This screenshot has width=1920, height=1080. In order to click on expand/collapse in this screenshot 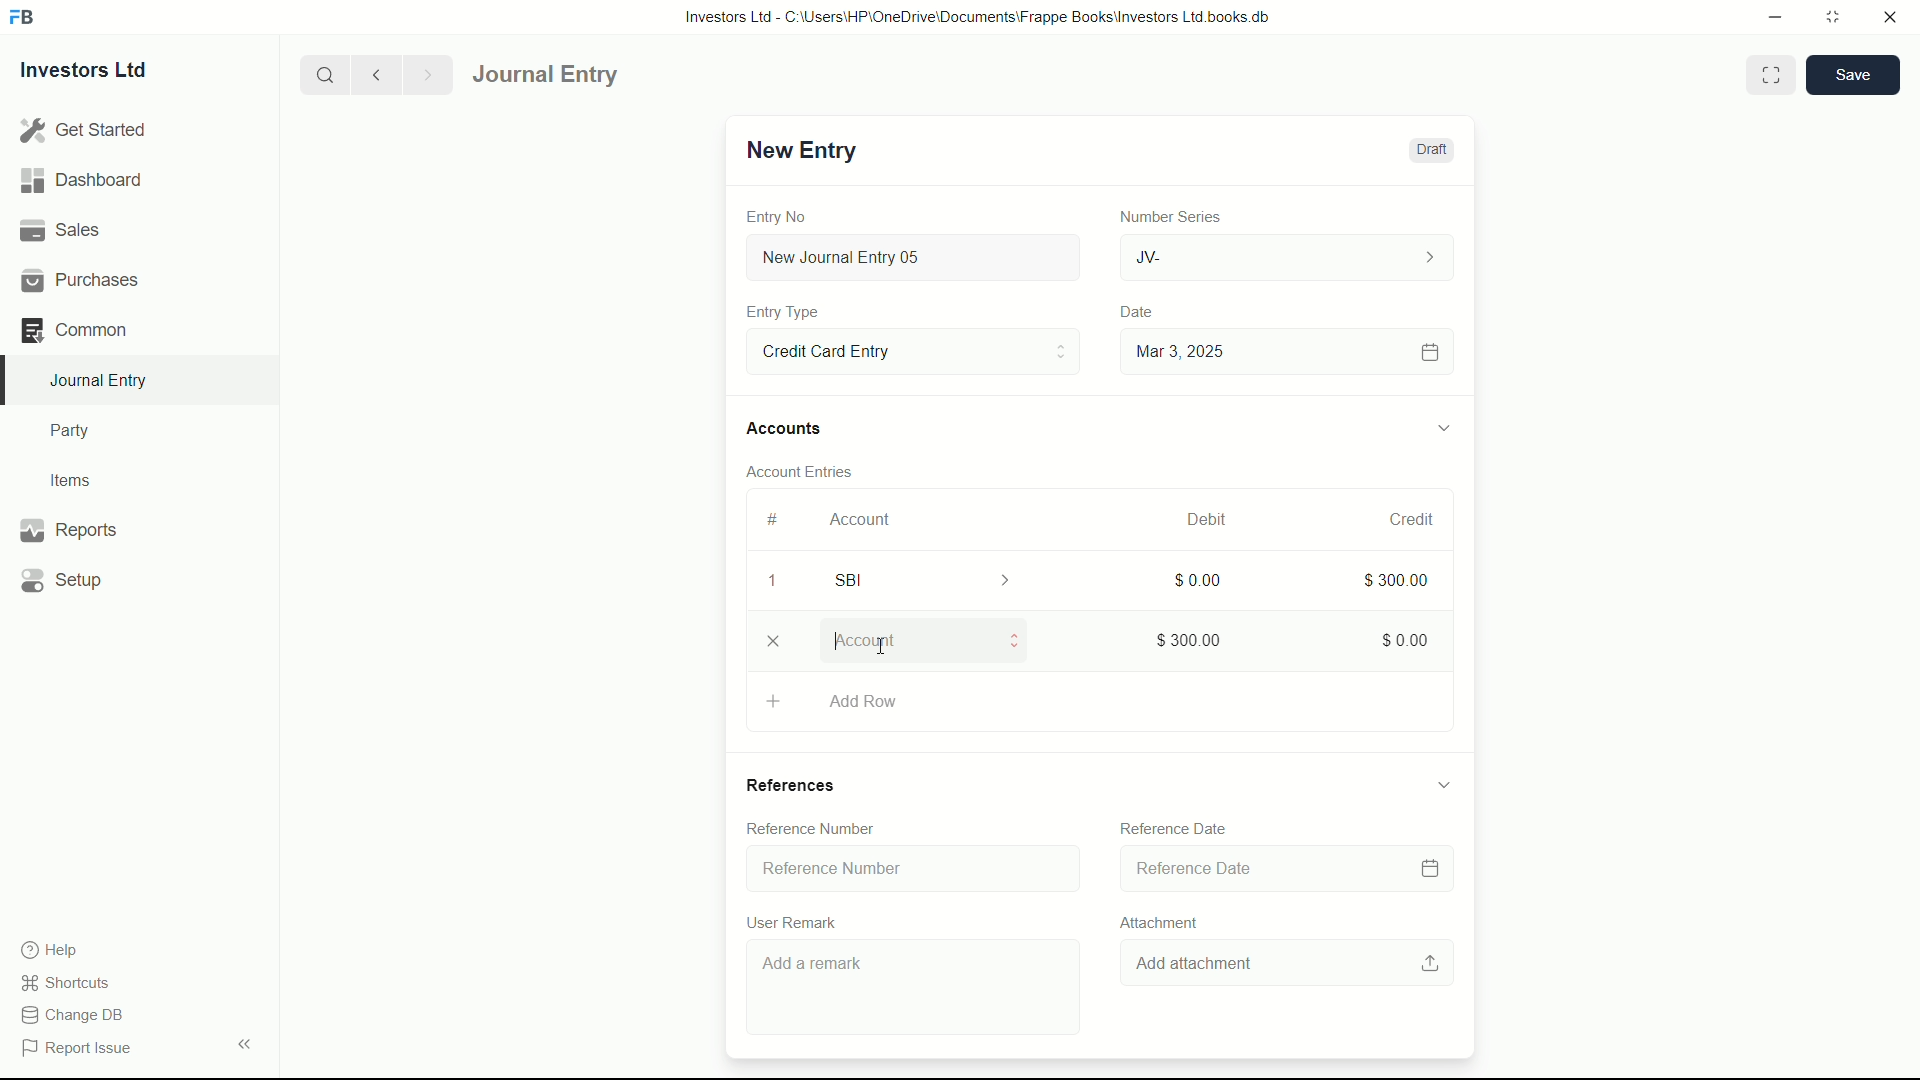, I will do `click(1442, 783)`.